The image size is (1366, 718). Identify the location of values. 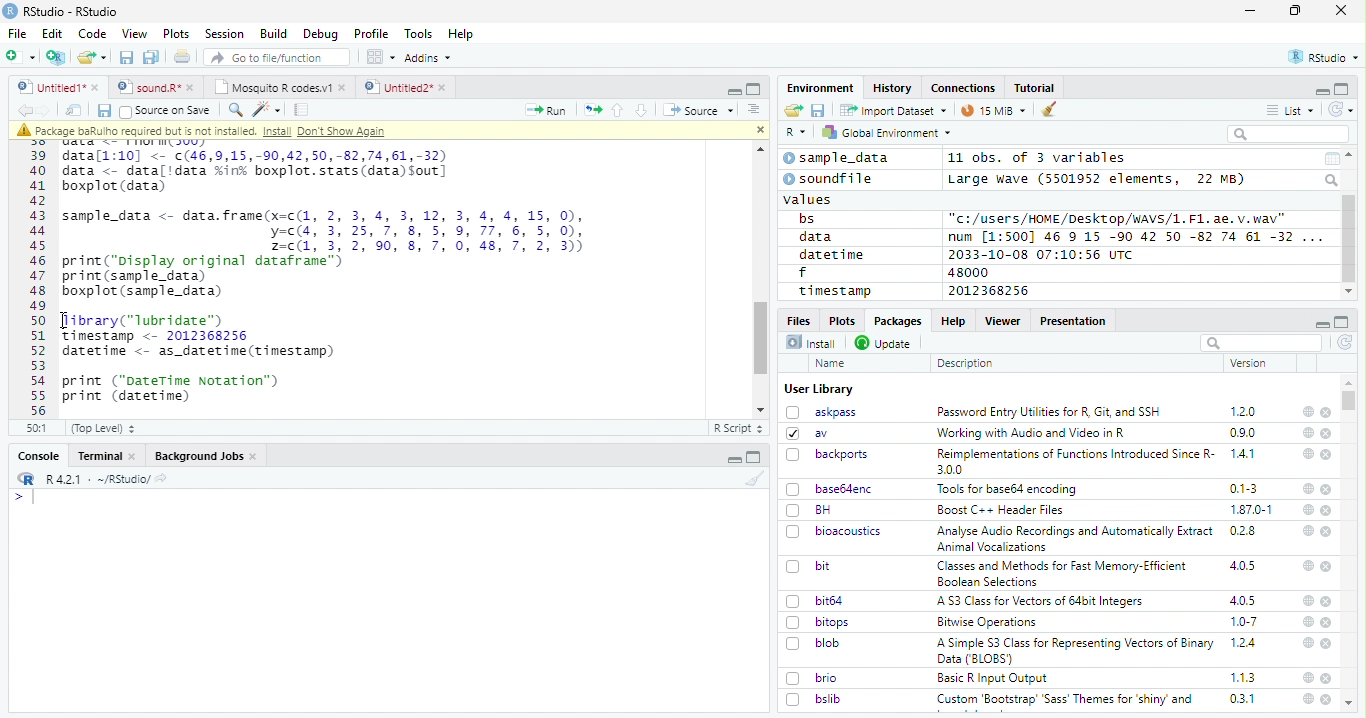
(809, 198).